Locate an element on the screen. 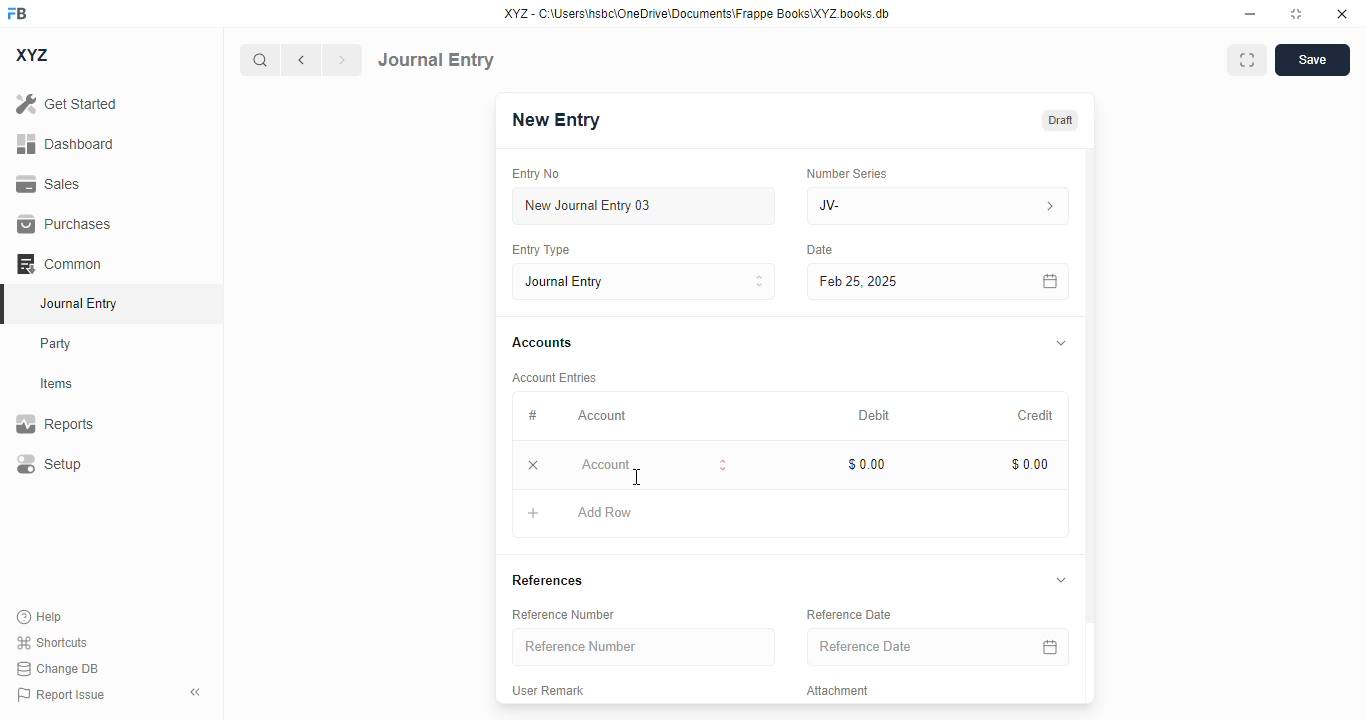 The image size is (1366, 720). new journal entry 03 is located at coordinates (642, 206).